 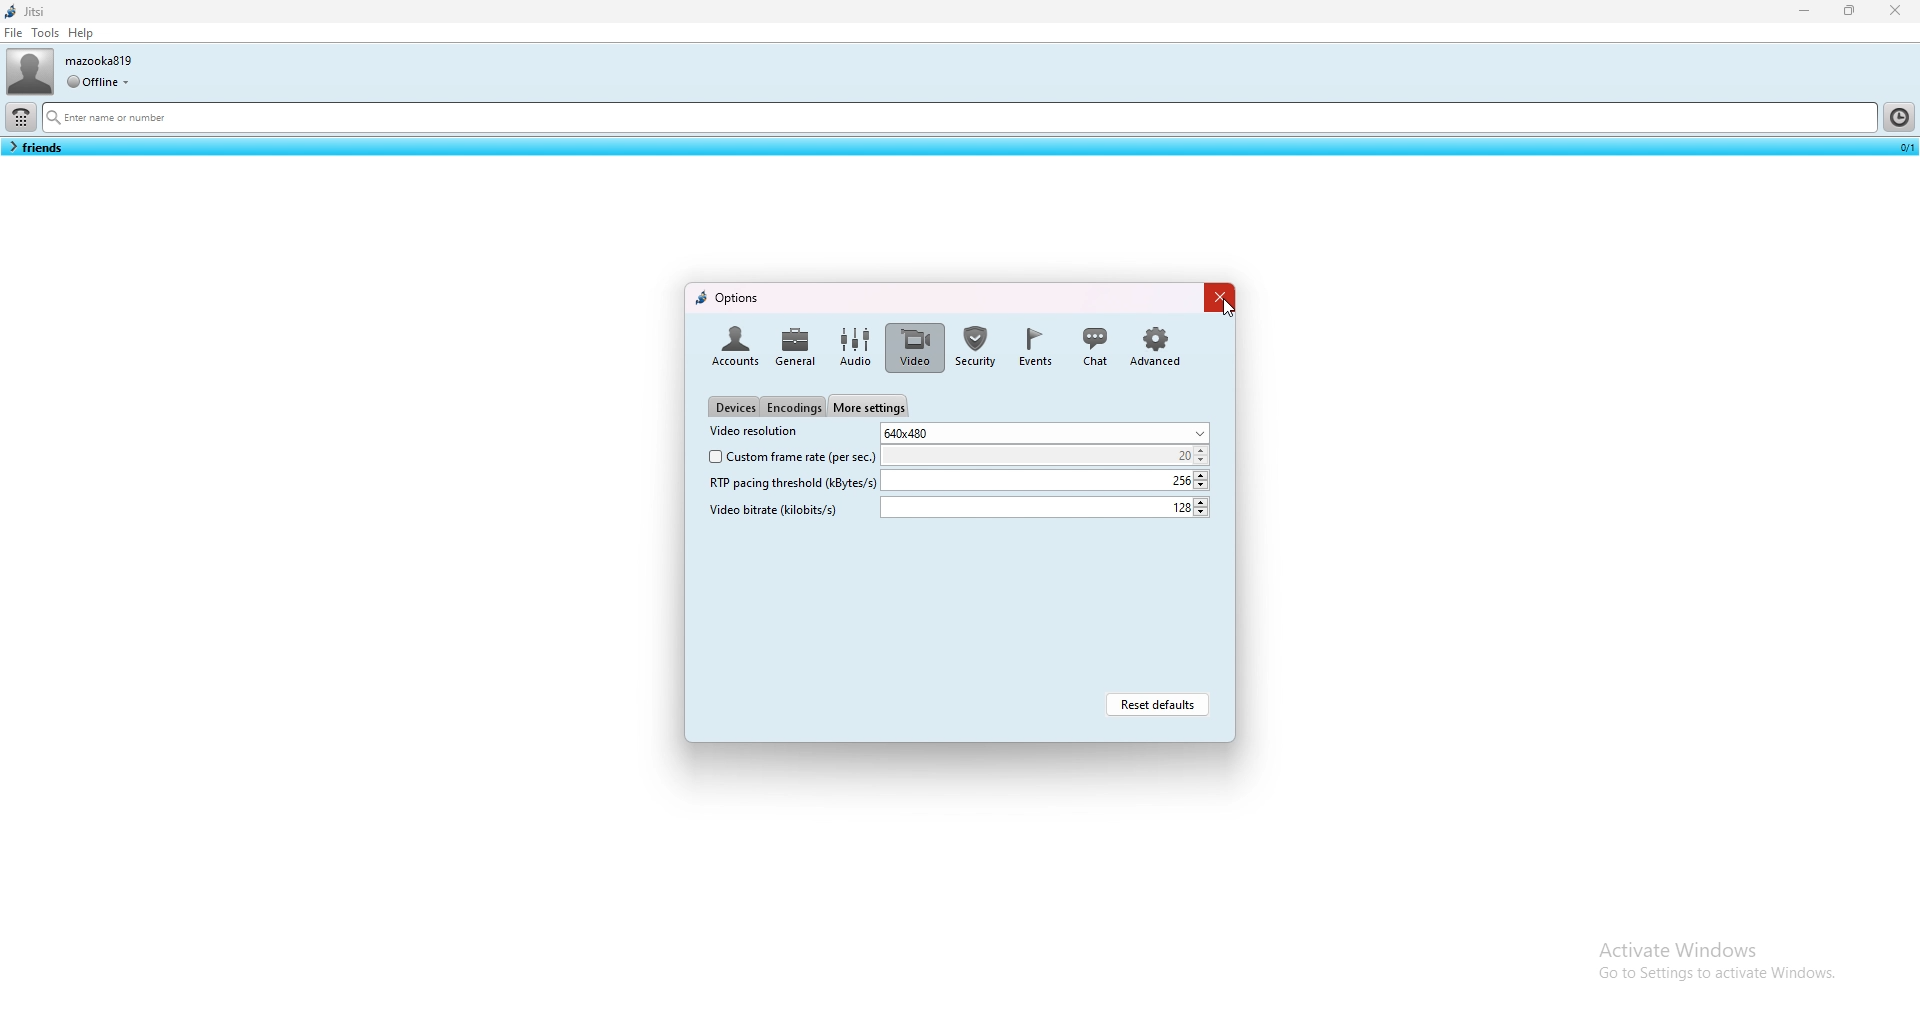 I want to click on minimize, so click(x=1806, y=10).